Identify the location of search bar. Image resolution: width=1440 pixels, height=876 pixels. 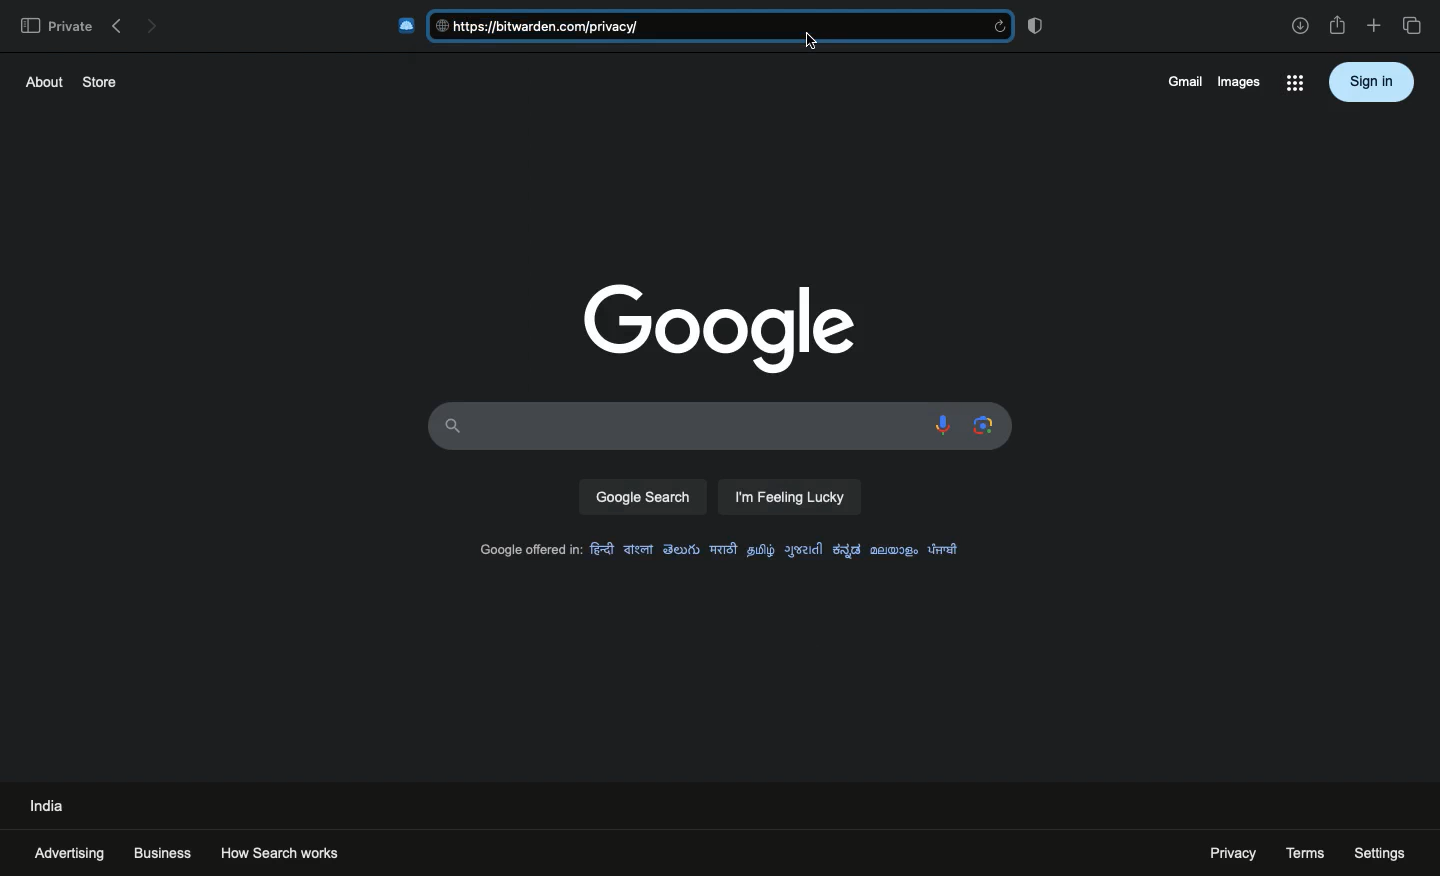
(674, 424).